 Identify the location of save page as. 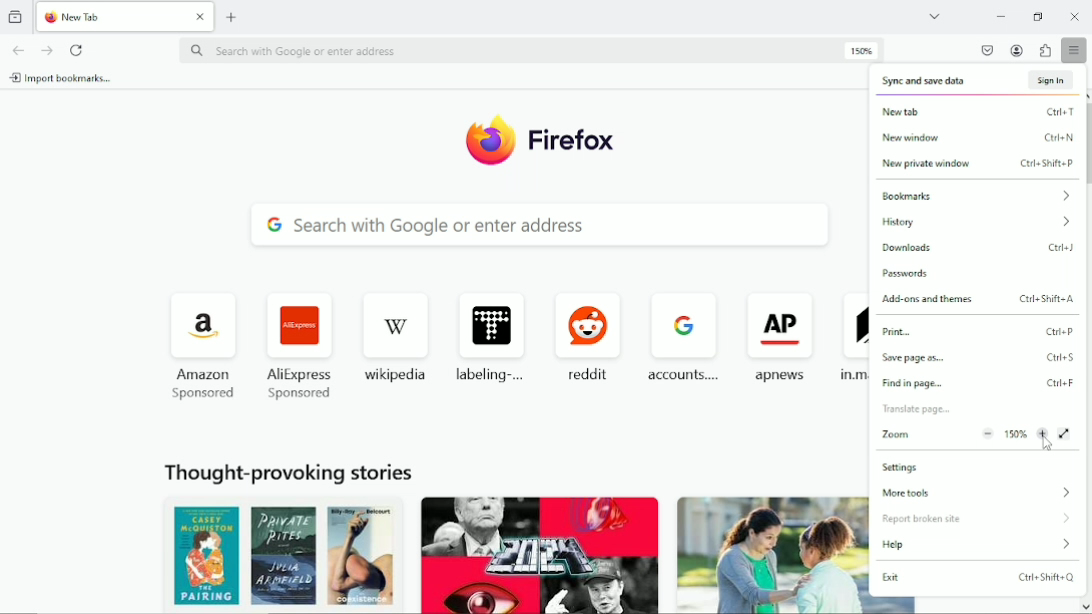
(978, 358).